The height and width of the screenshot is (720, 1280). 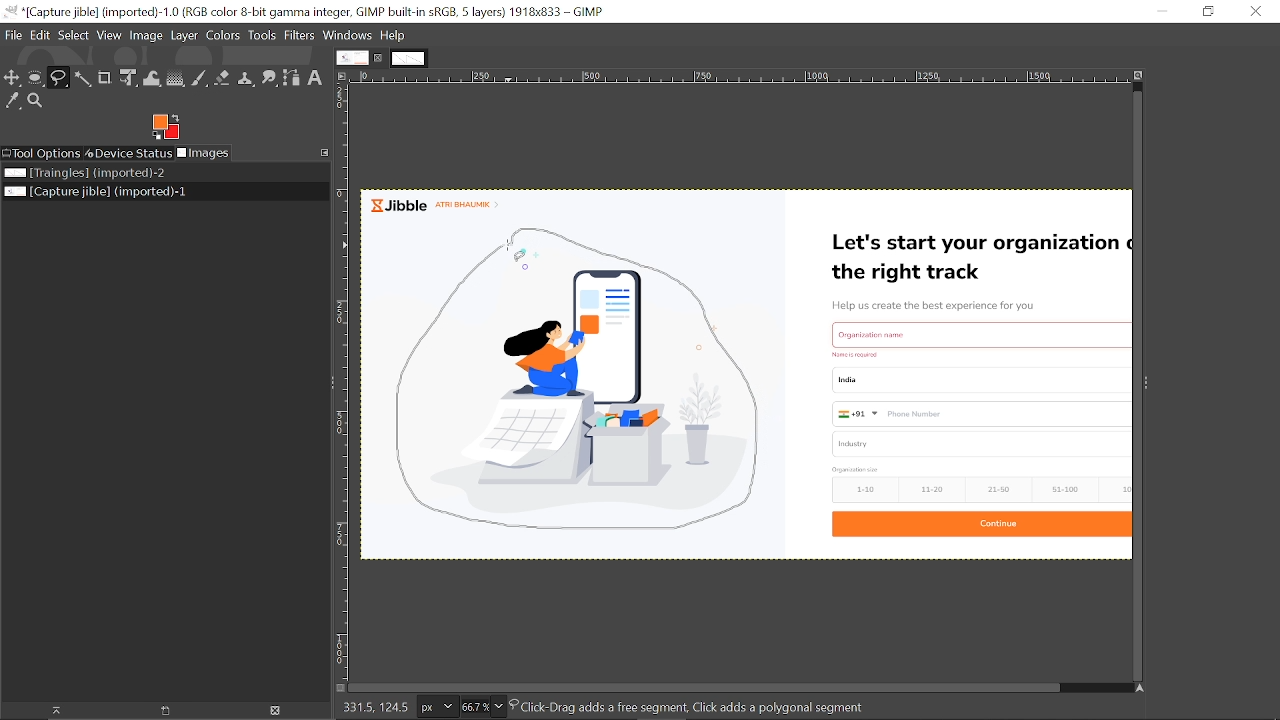 I want to click on Windows, so click(x=349, y=36).